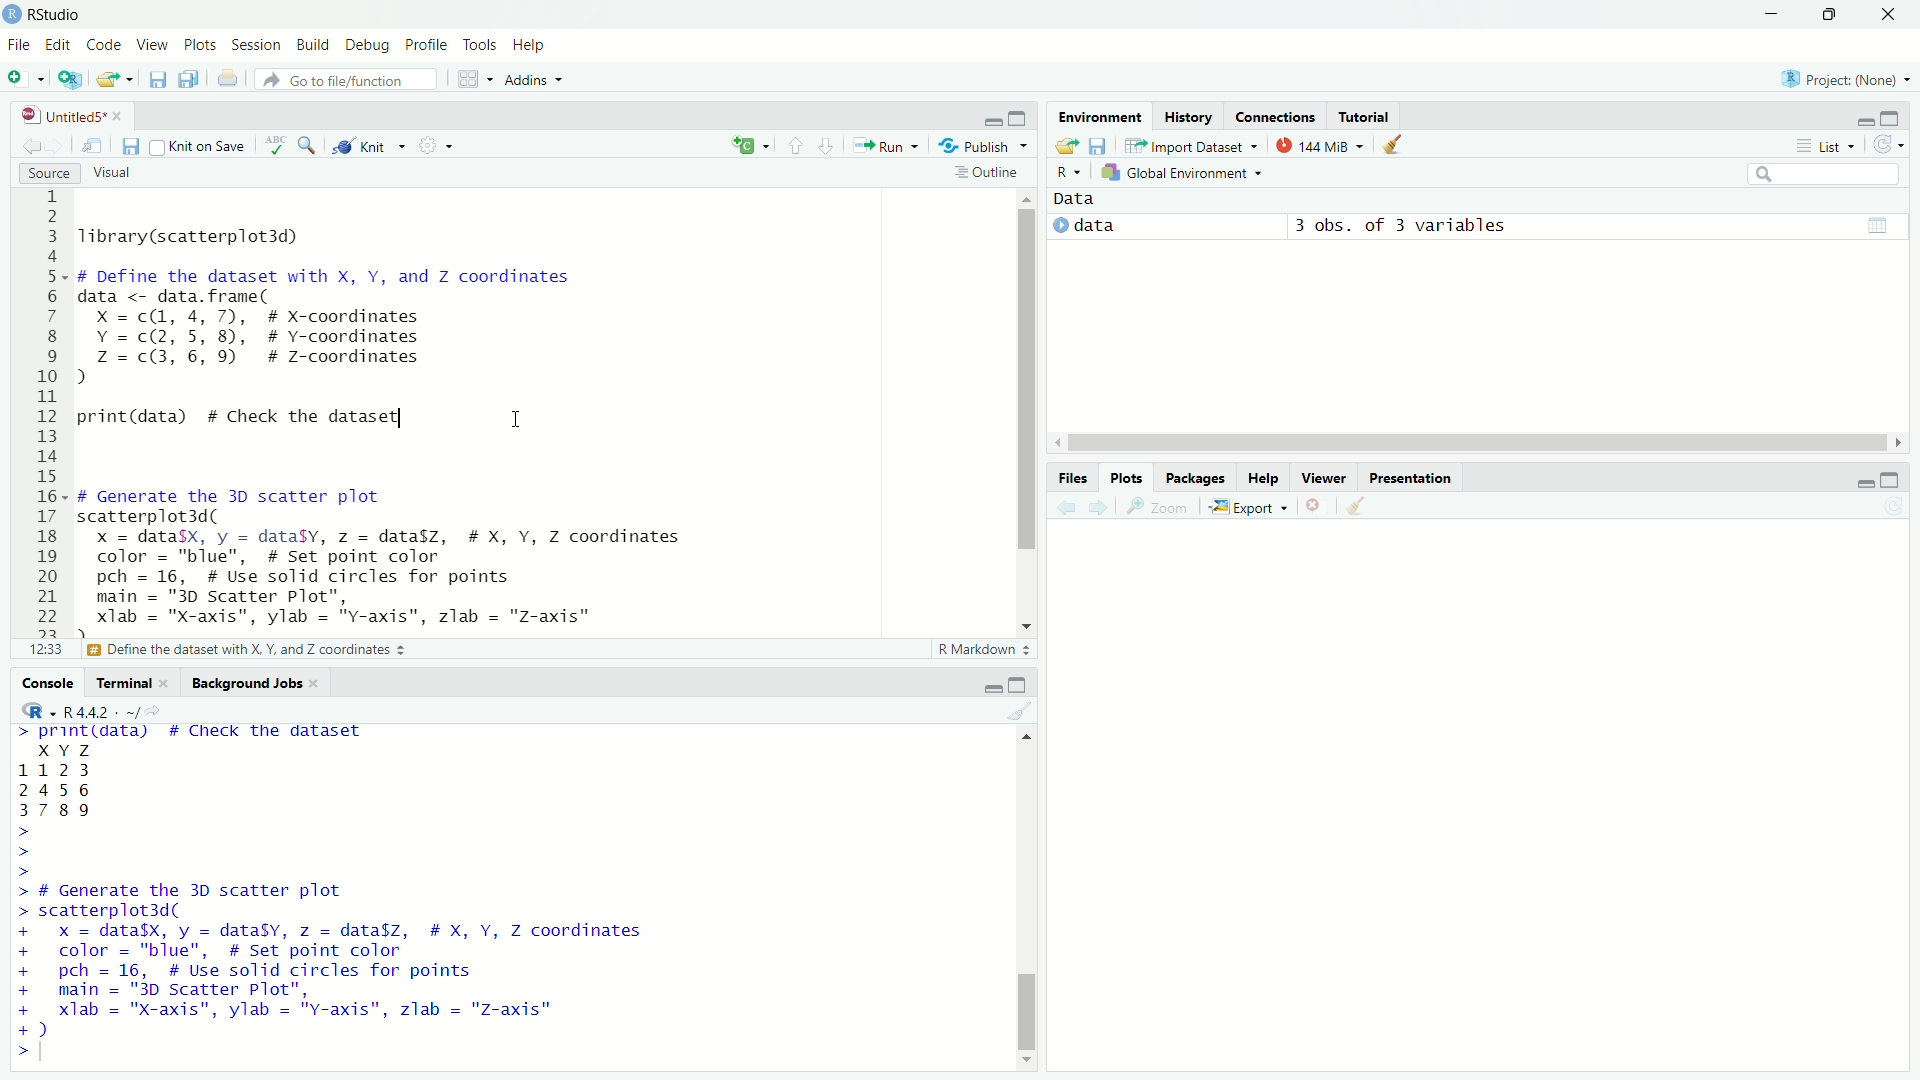 The image size is (1920, 1080). Describe the element at coordinates (58, 768) in the screenshot. I see `1123` at that location.